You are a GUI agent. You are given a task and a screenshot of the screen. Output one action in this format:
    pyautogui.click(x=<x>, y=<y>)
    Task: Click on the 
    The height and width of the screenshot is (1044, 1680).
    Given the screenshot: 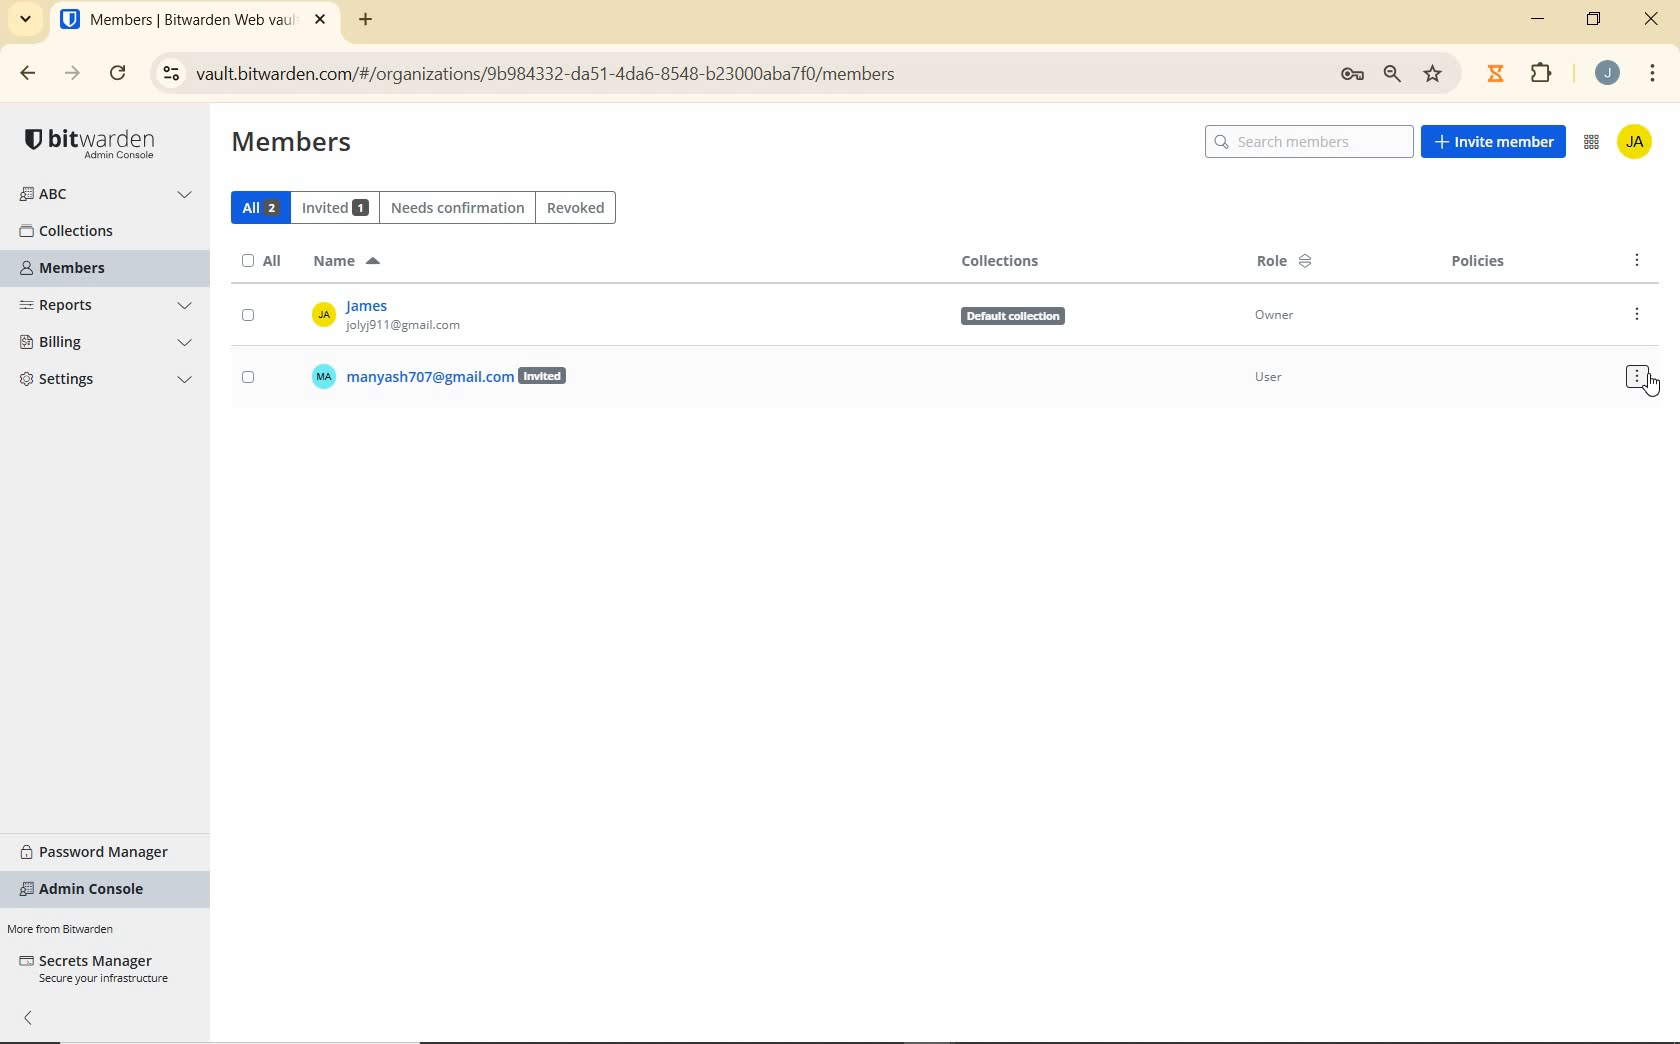 What is the action you would take?
    pyautogui.click(x=262, y=261)
    